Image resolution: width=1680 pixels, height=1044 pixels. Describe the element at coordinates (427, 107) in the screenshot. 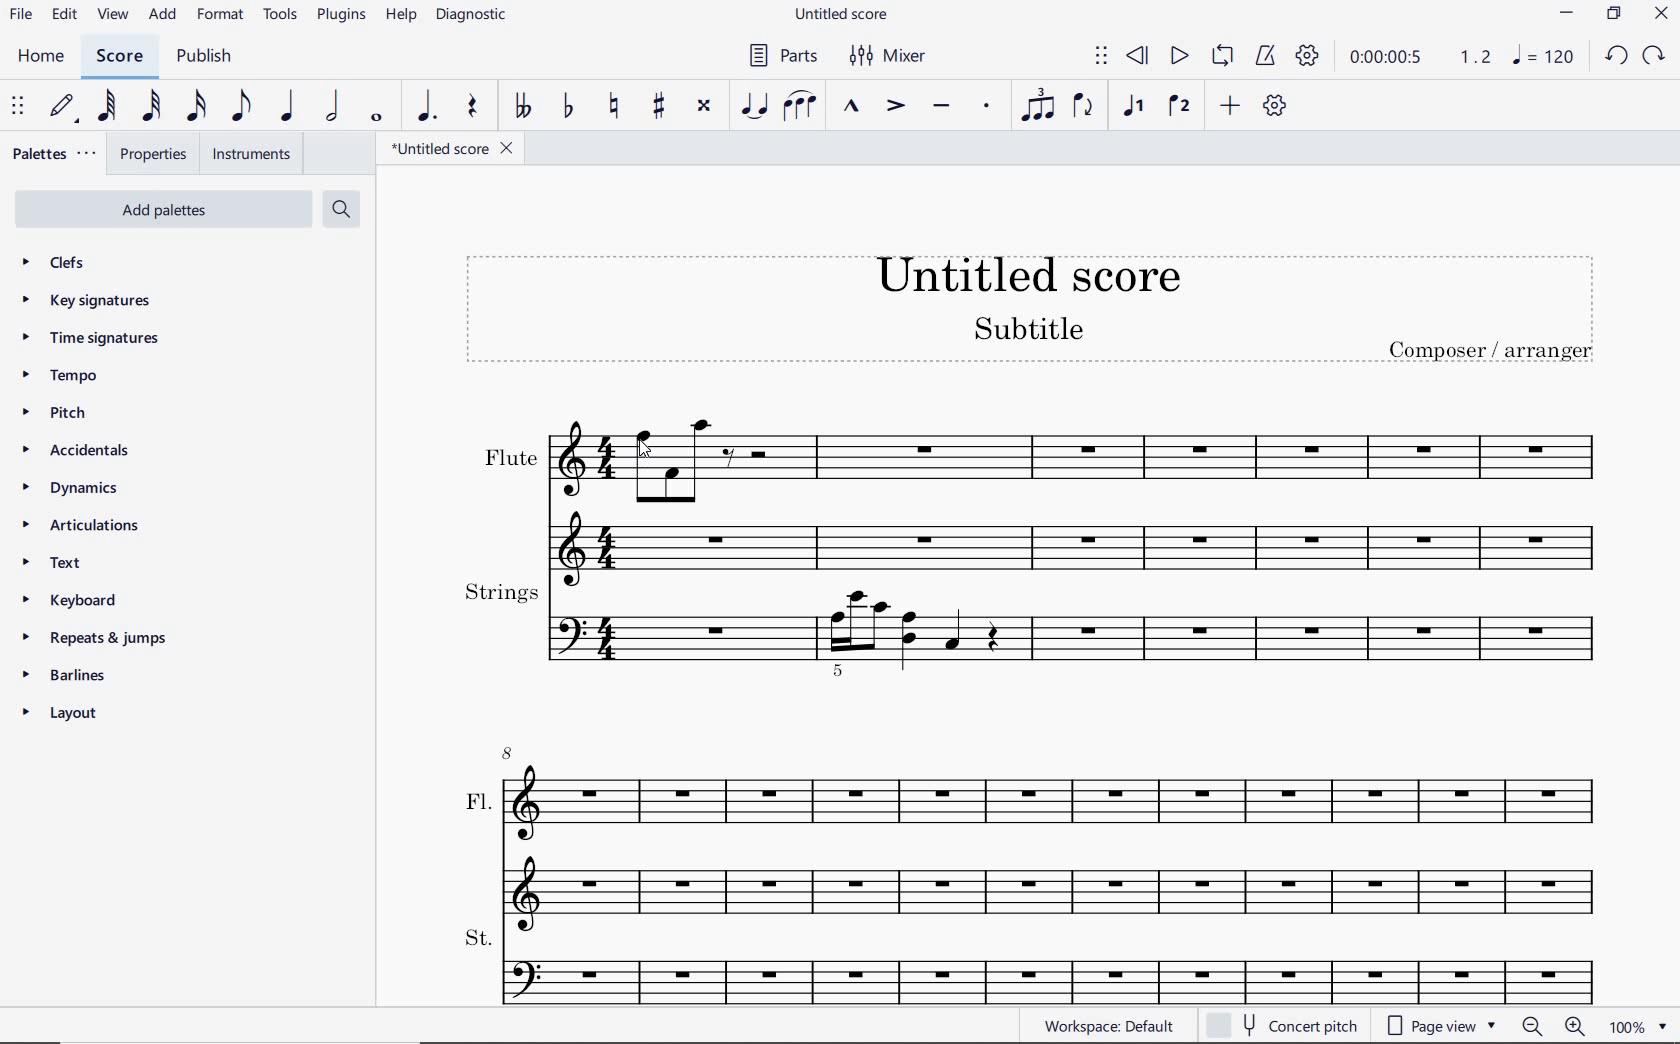

I see `AUGMENTATION DOT` at that location.